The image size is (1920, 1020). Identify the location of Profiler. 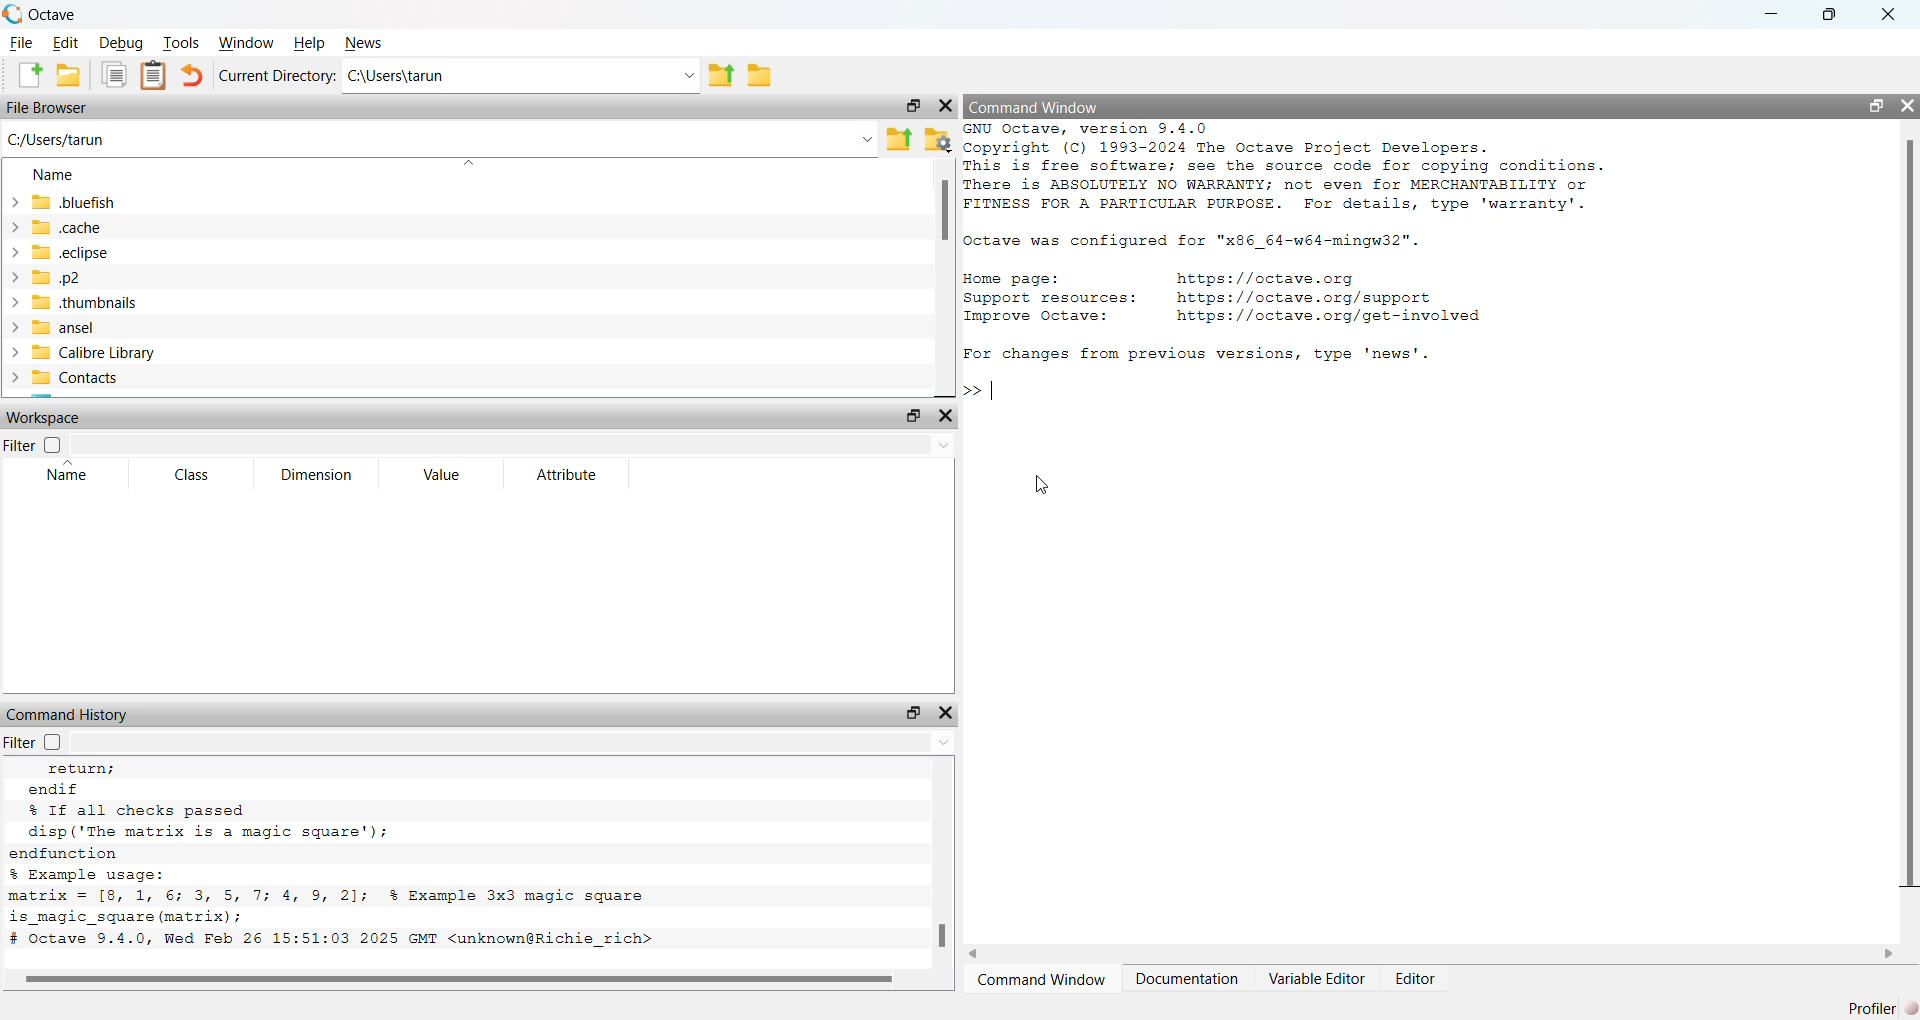
(1884, 1007).